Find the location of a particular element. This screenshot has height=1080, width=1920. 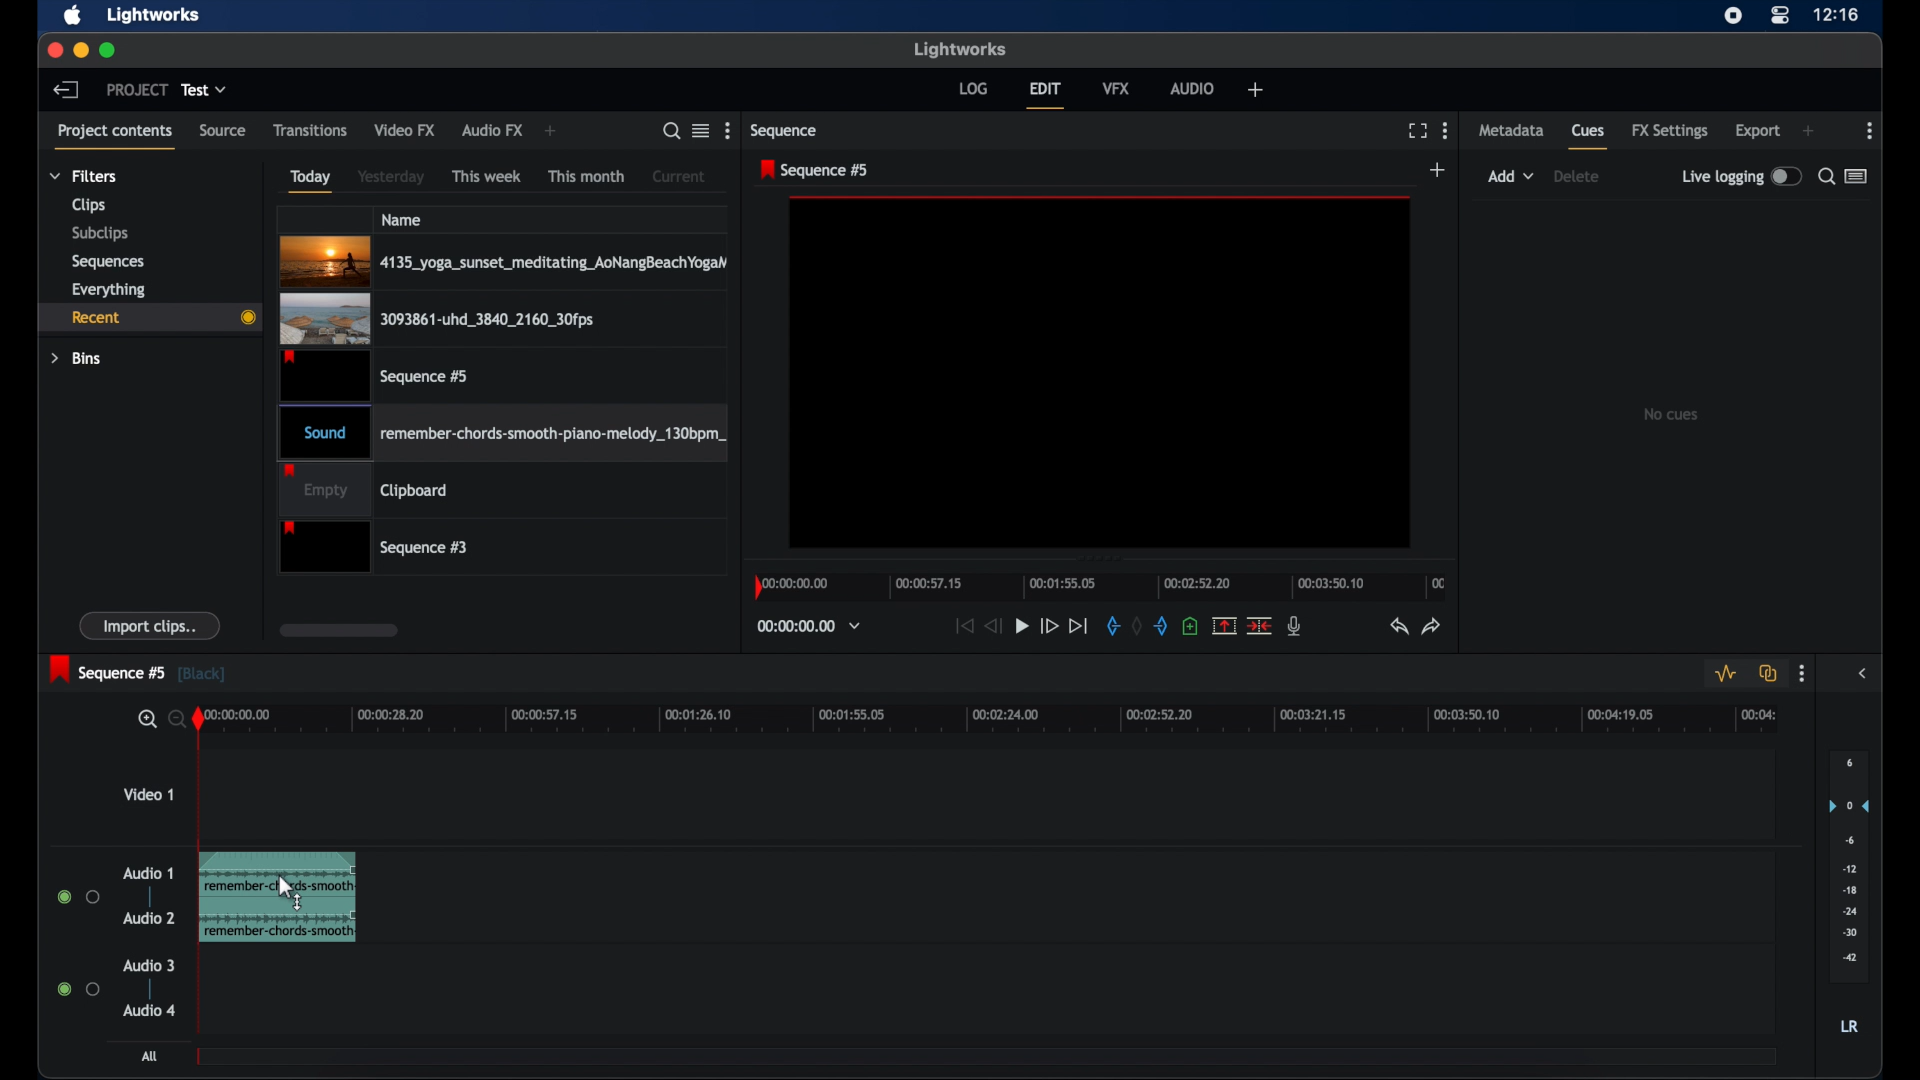

welfare is located at coordinates (1256, 90).